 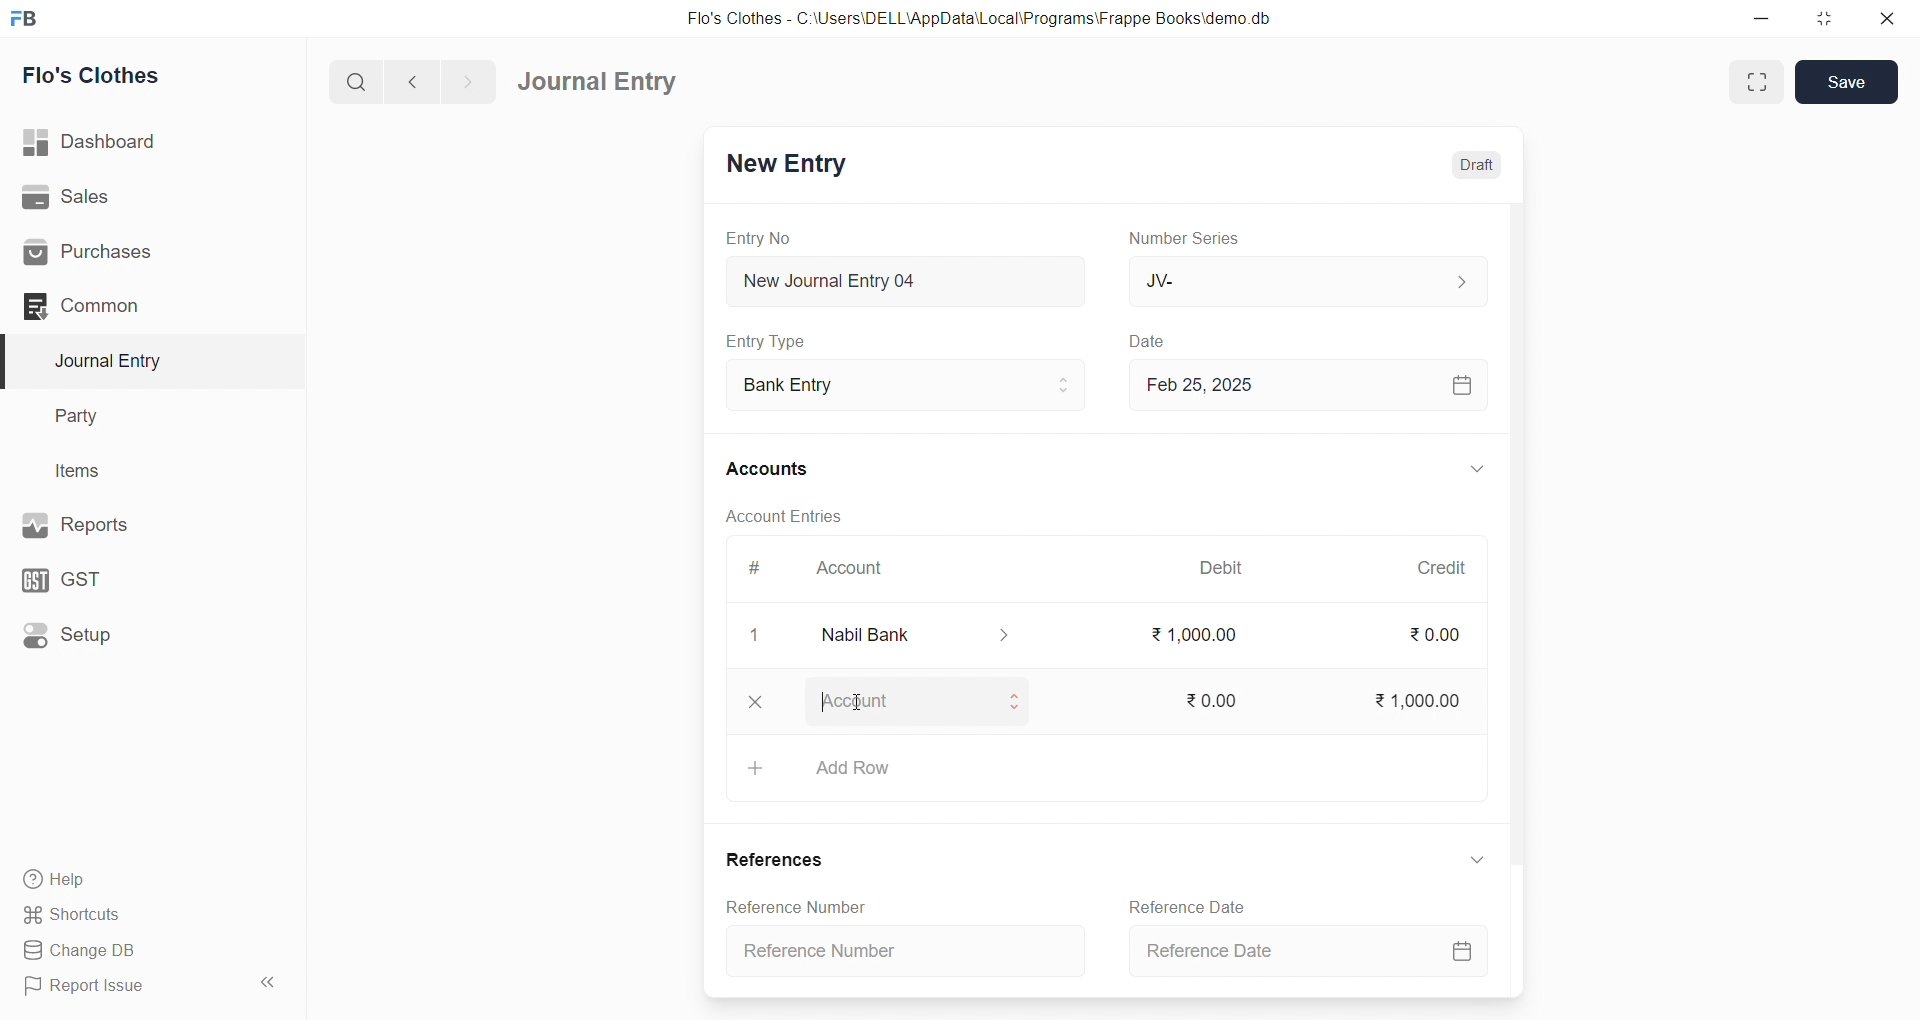 I want to click on Change DB, so click(x=143, y=951).